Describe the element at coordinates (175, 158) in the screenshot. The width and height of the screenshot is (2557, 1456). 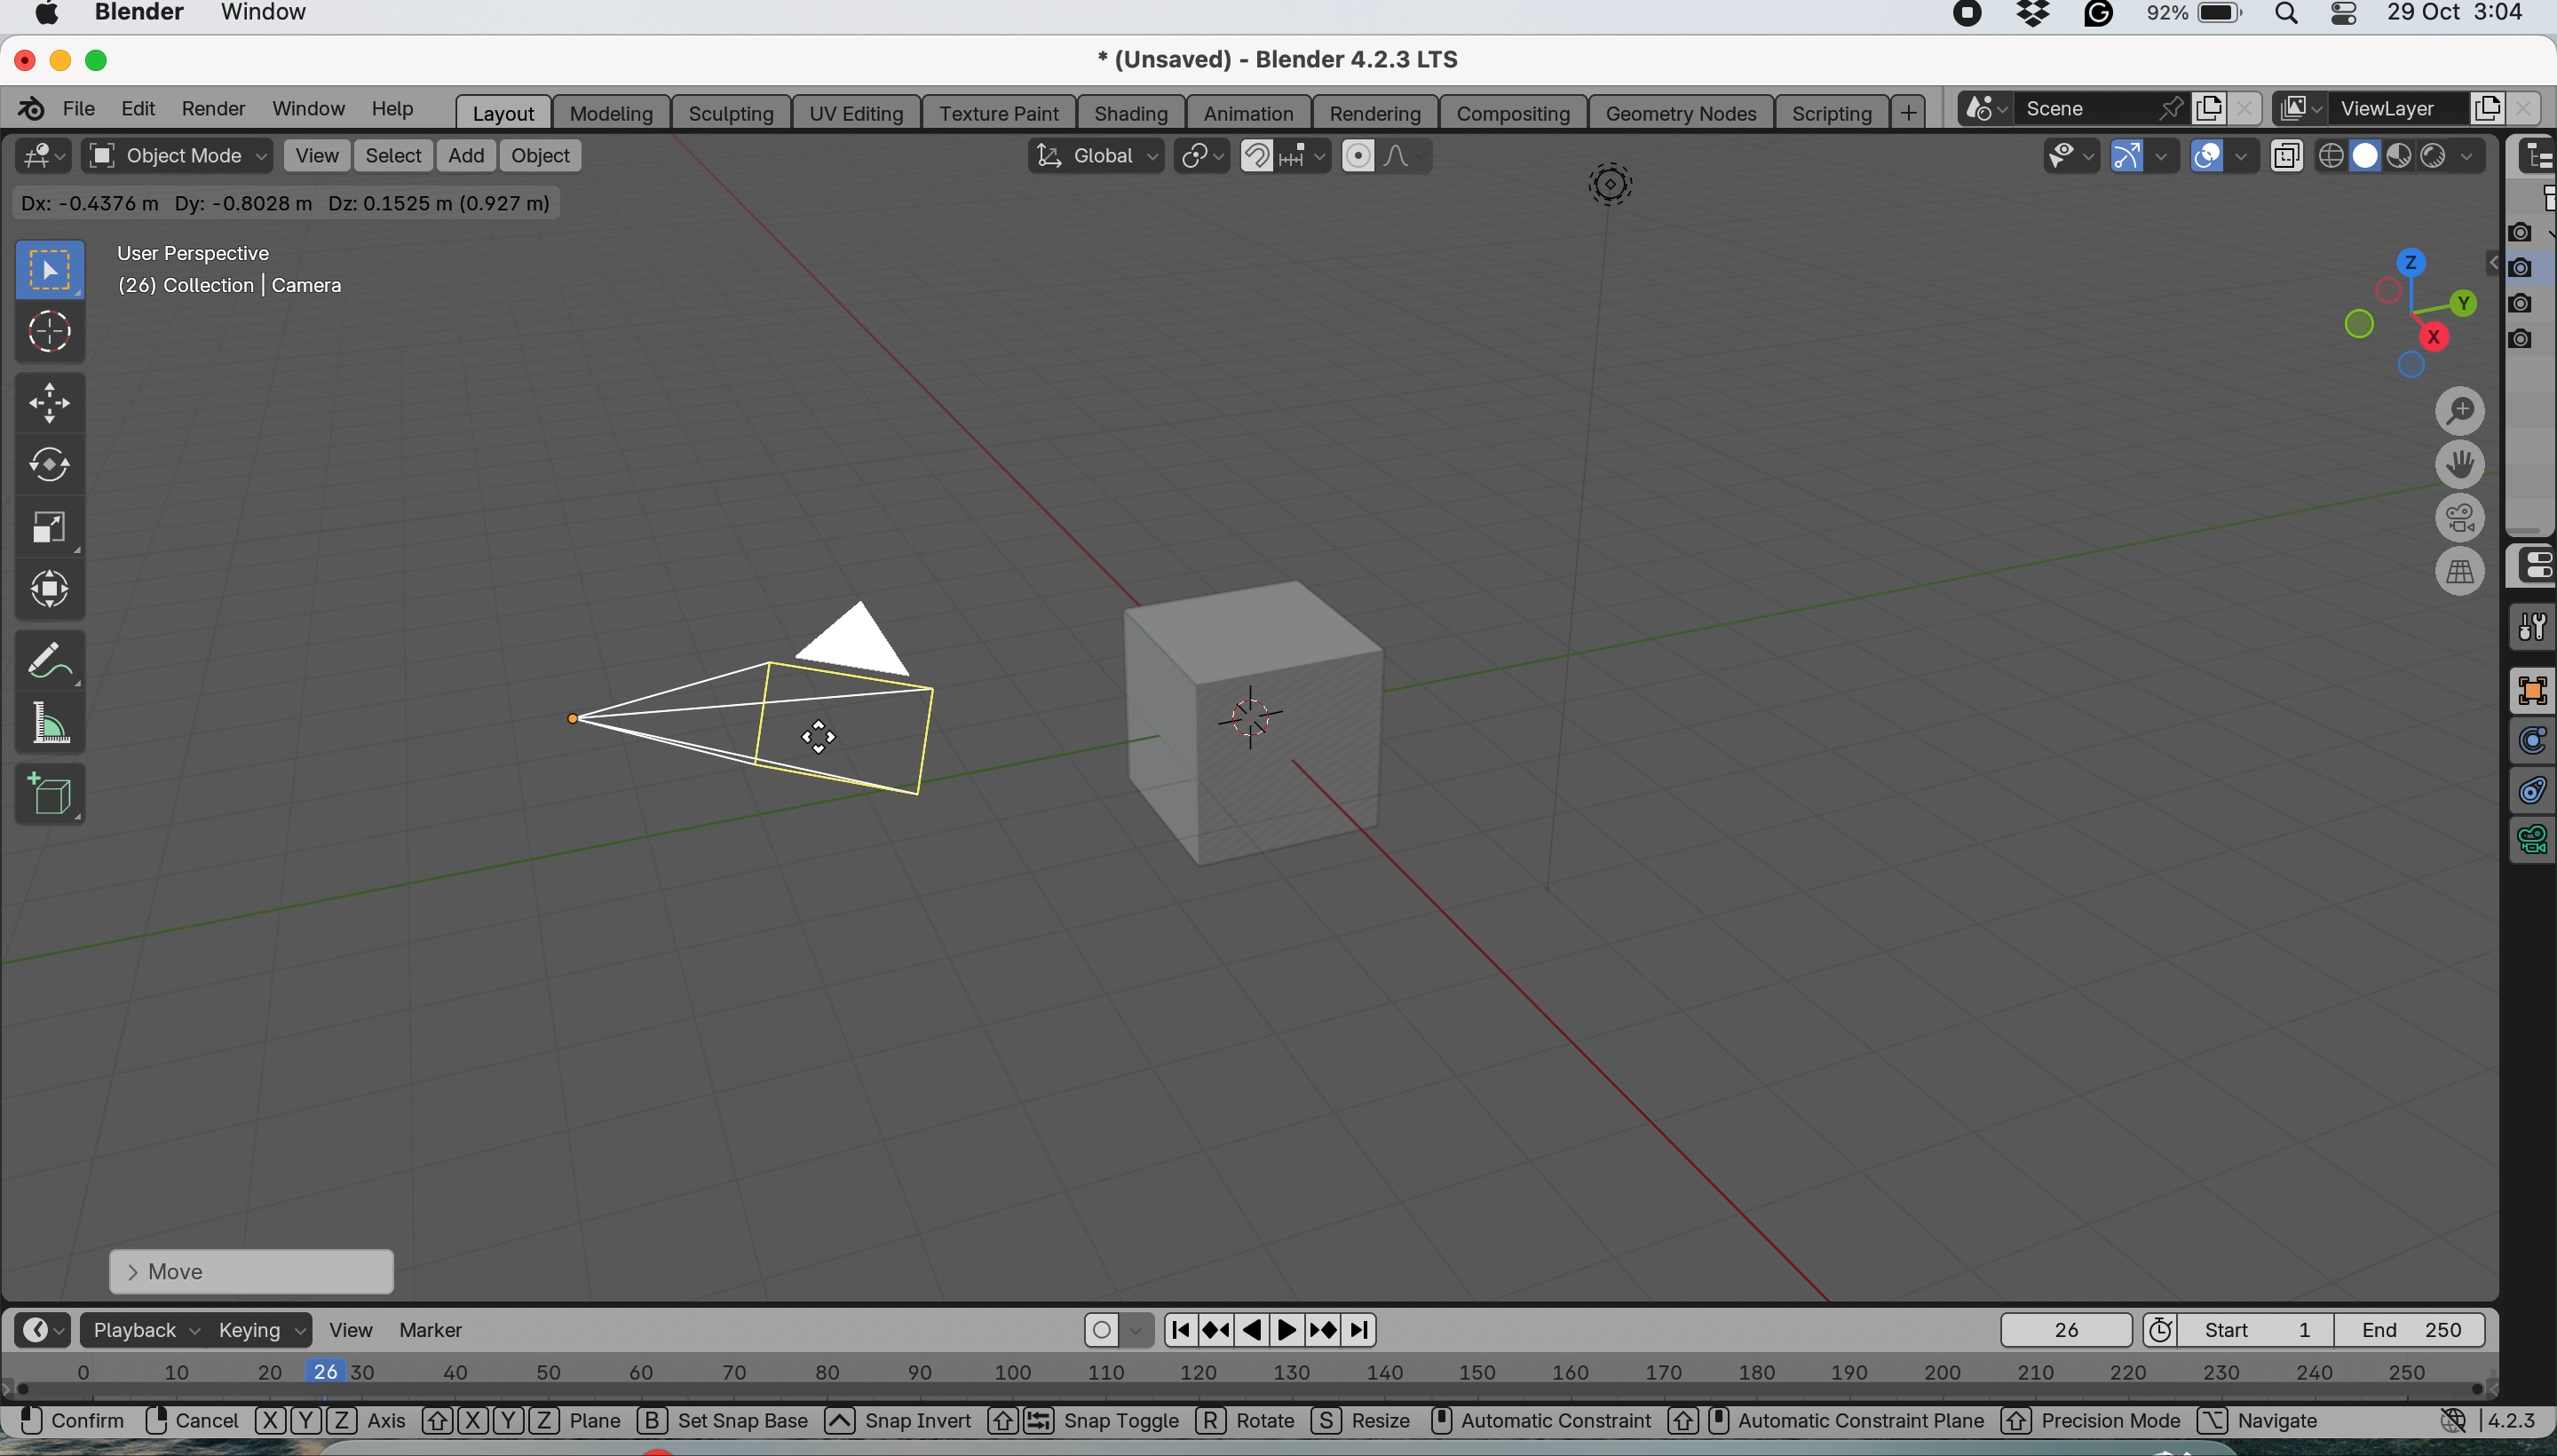
I see `object mode` at that location.